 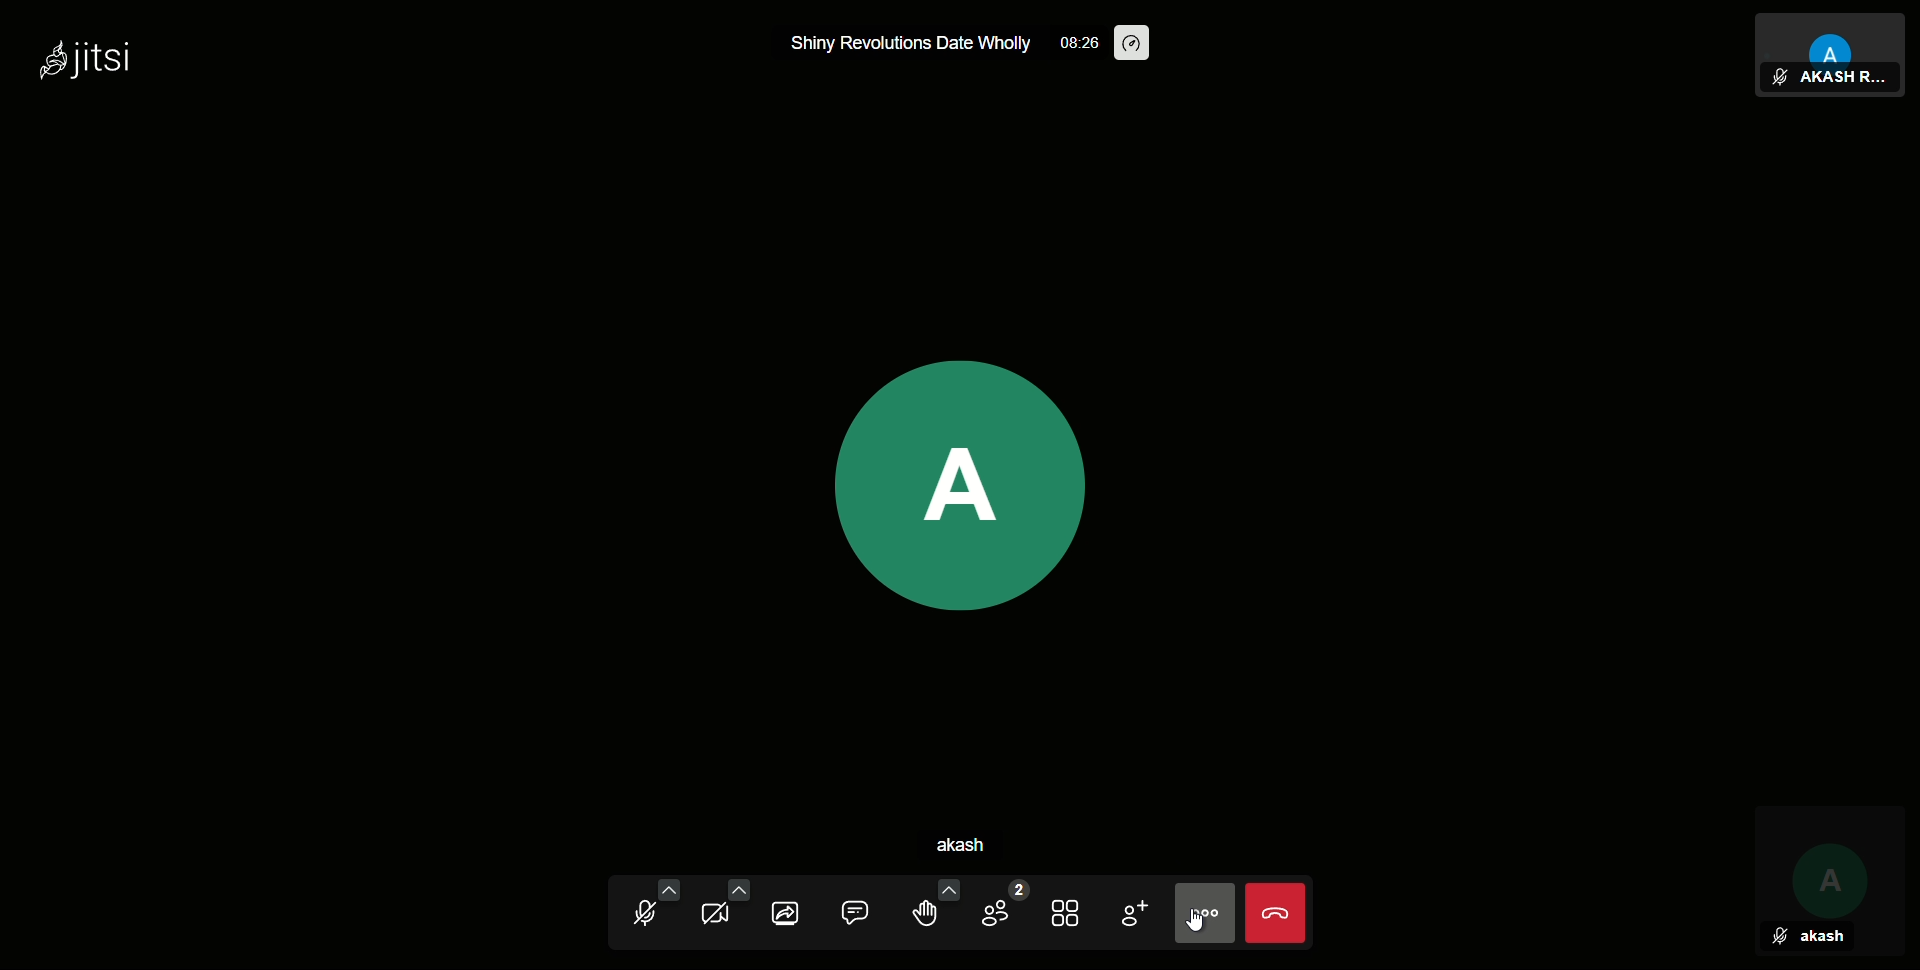 I want to click on time, so click(x=1081, y=42).